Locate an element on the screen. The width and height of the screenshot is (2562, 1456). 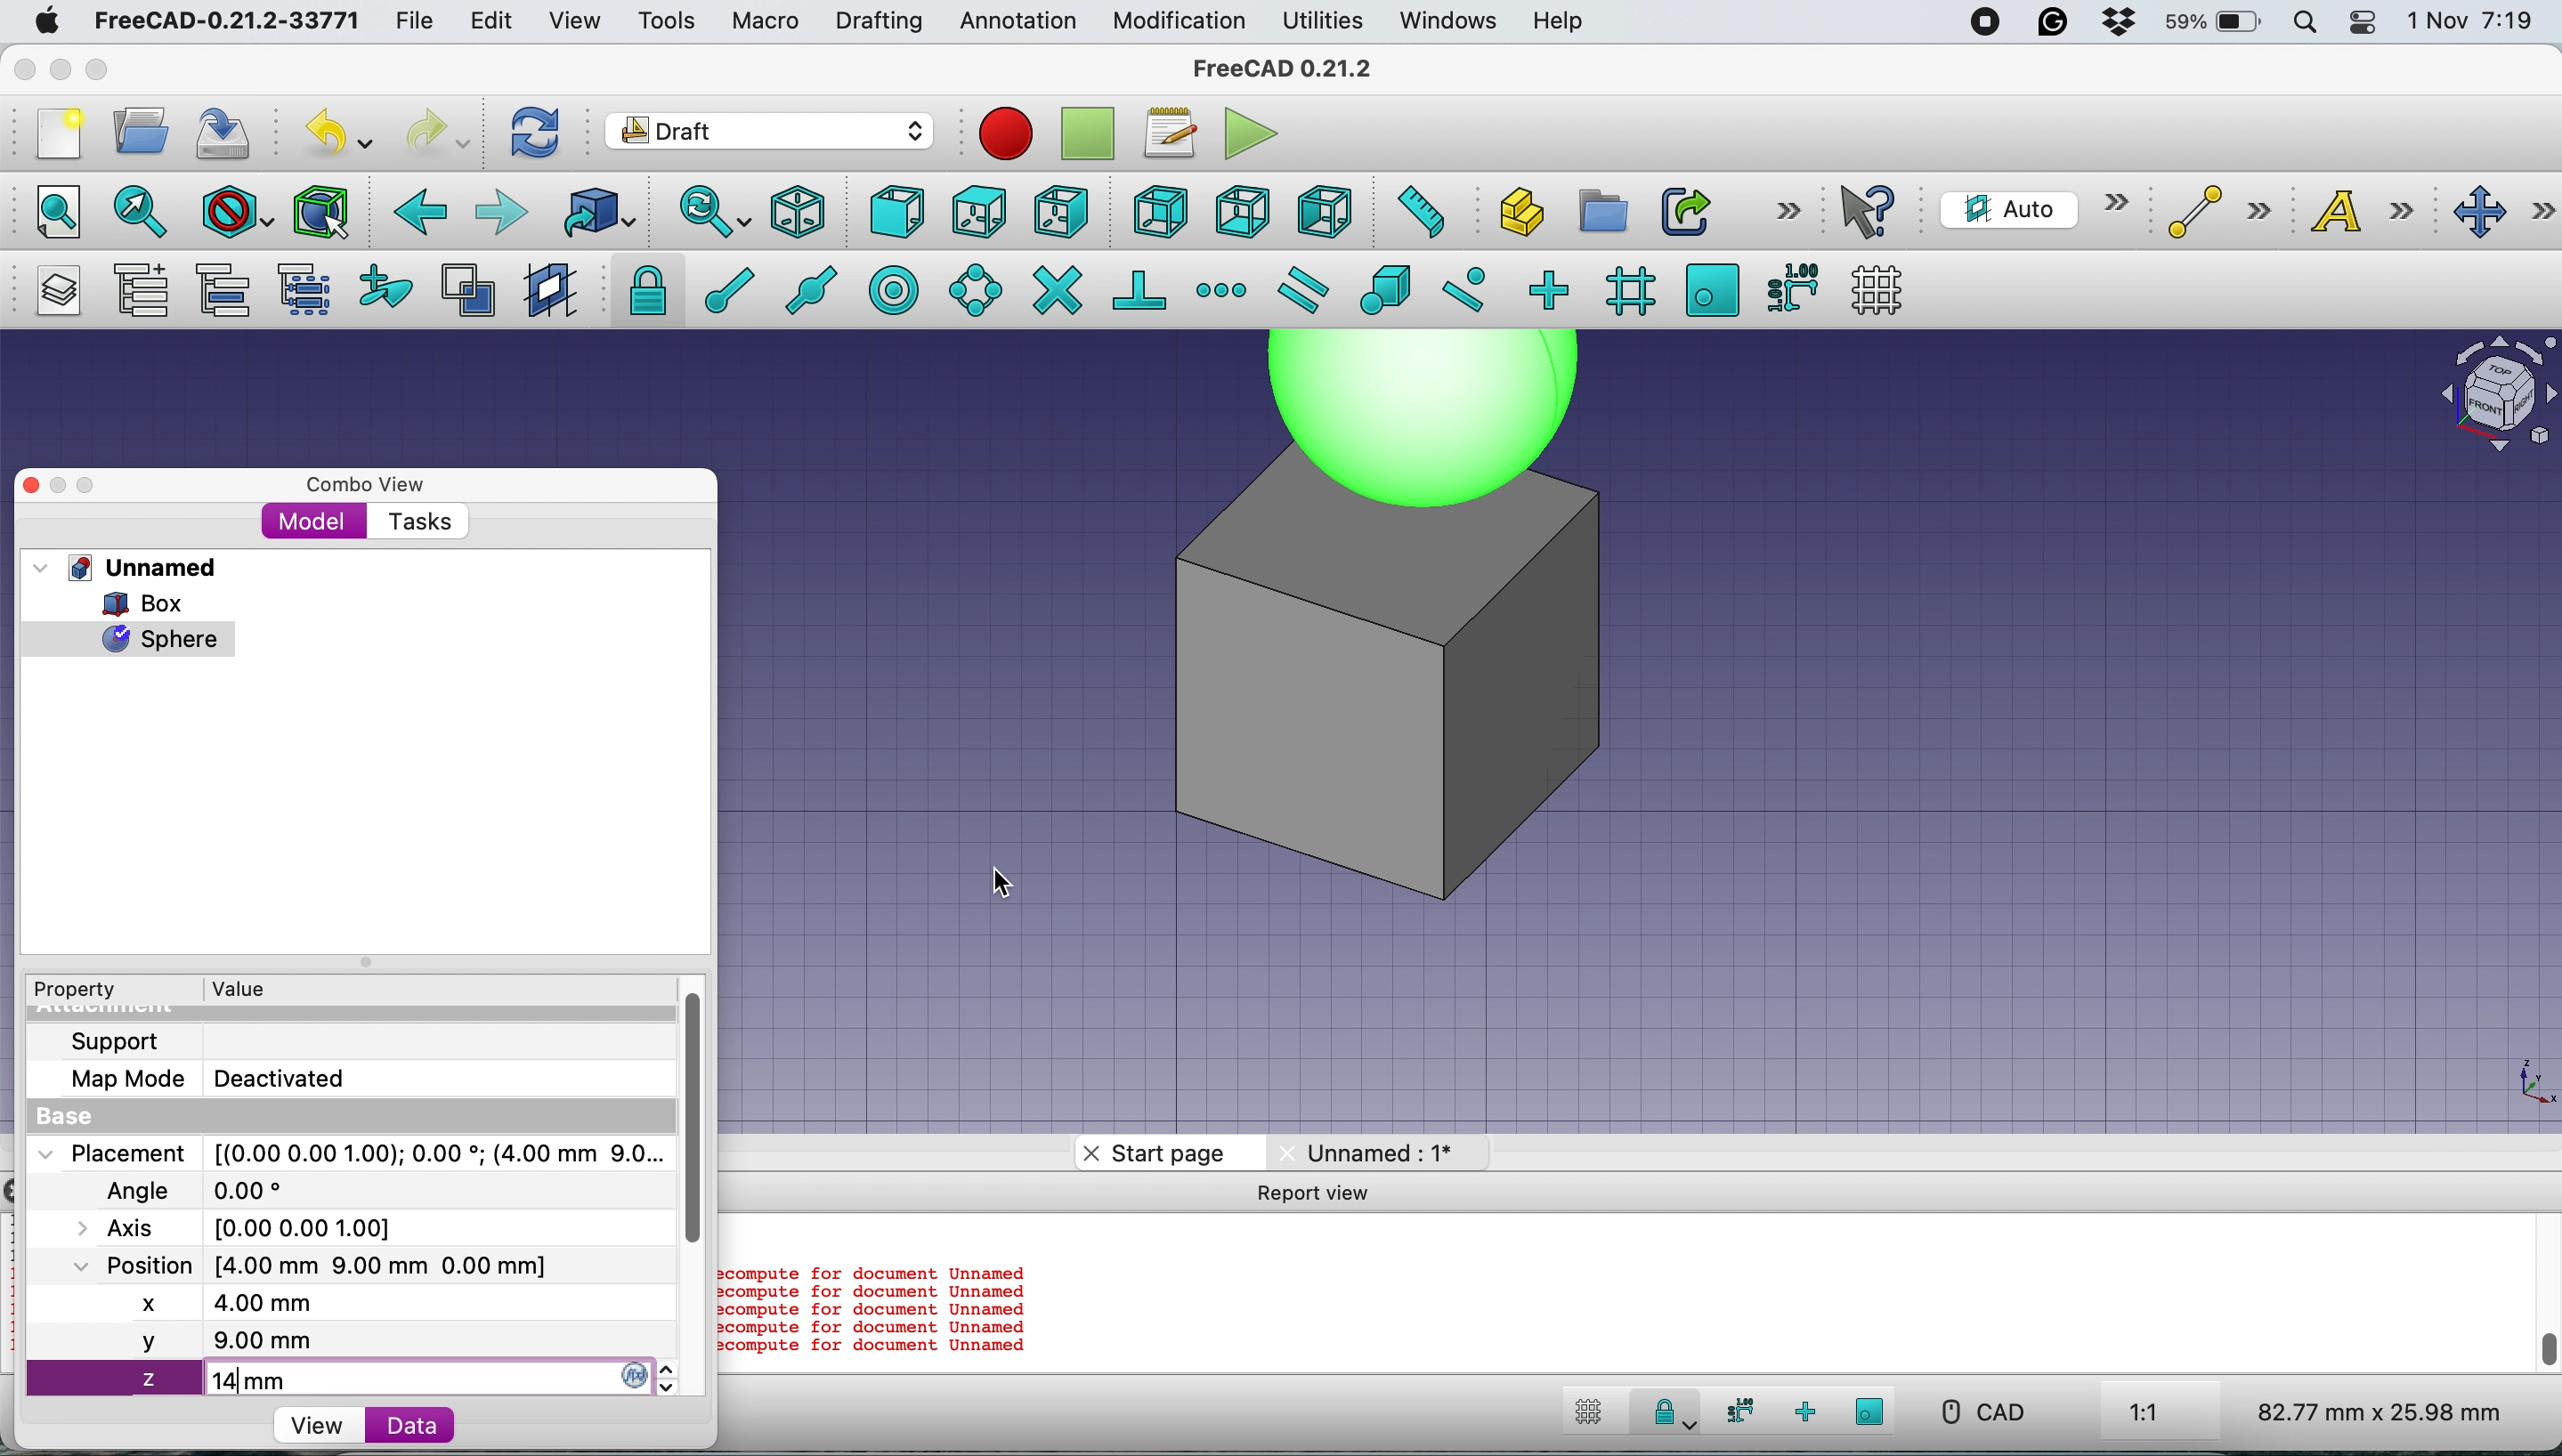
xy coordinate is located at coordinates (2506, 1087).